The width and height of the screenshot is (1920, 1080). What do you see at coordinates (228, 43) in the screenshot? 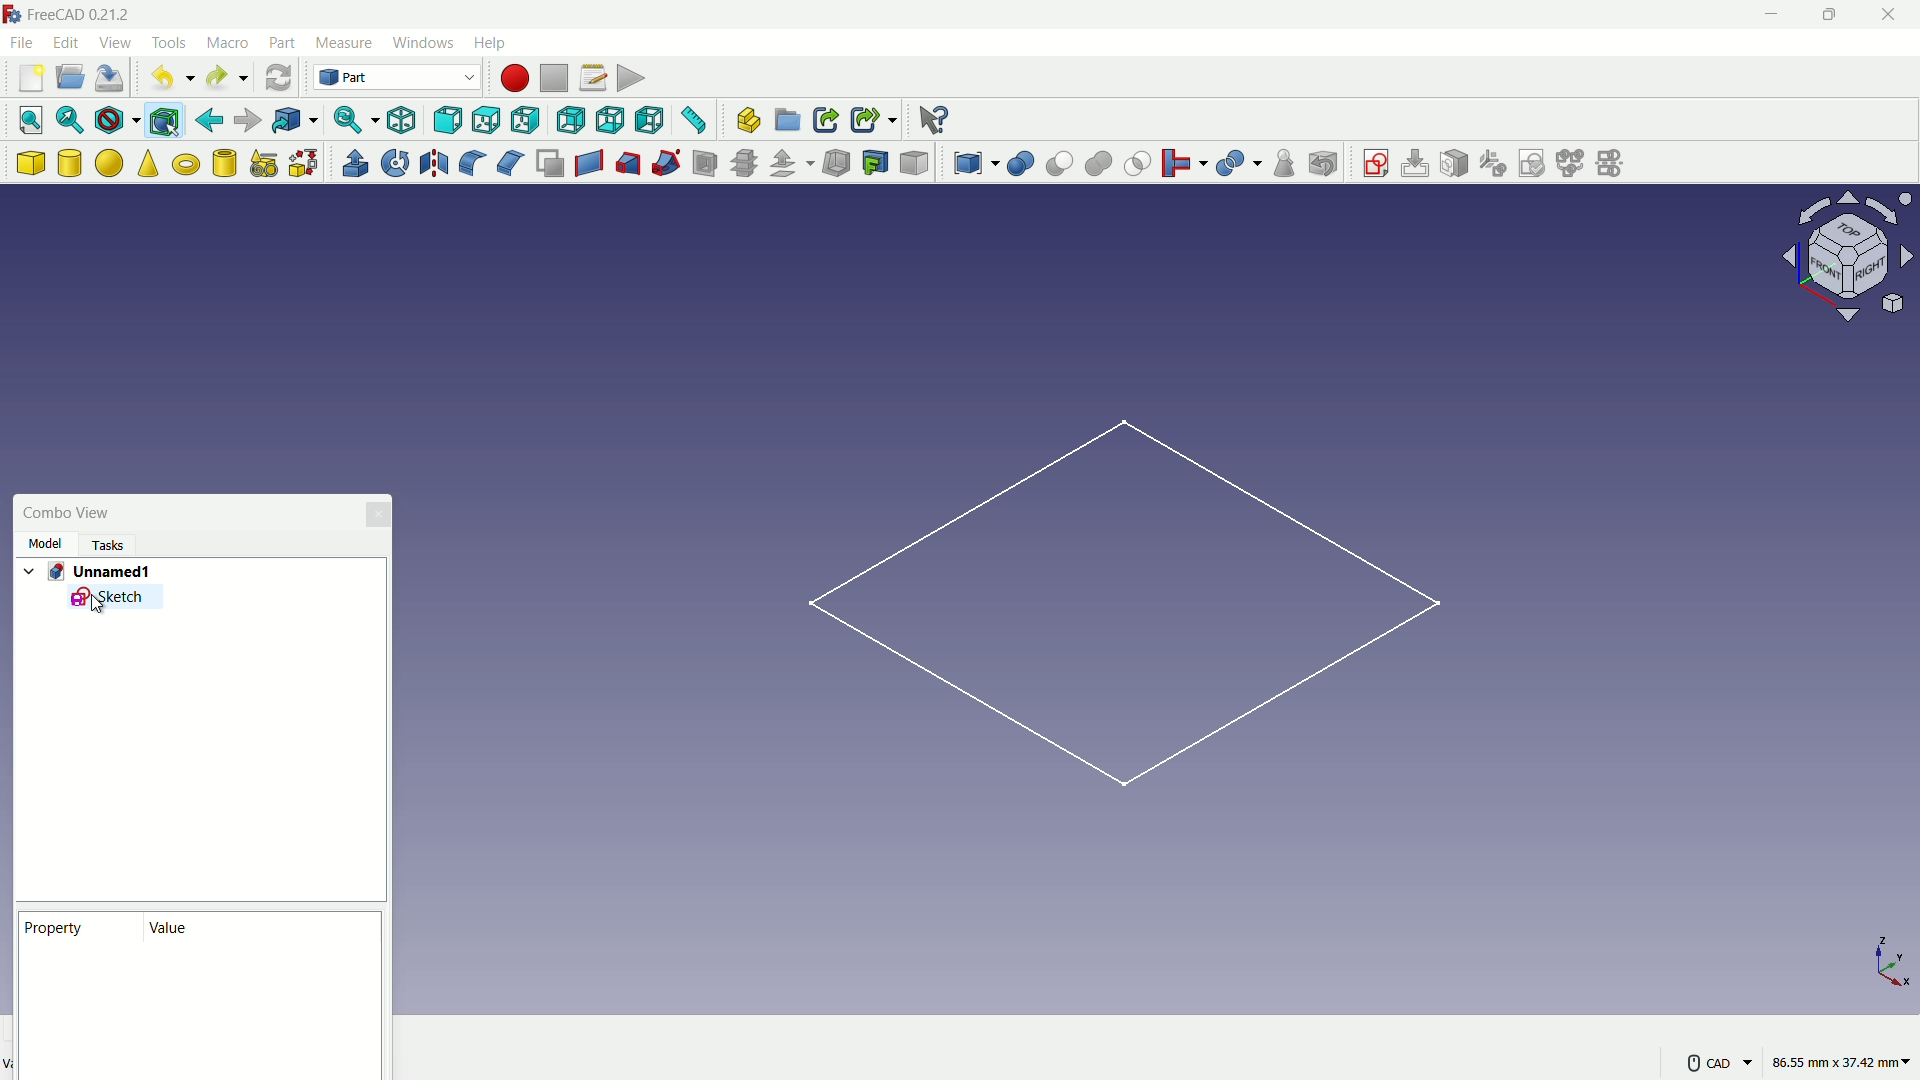
I see `macro` at bounding box center [228, 43].